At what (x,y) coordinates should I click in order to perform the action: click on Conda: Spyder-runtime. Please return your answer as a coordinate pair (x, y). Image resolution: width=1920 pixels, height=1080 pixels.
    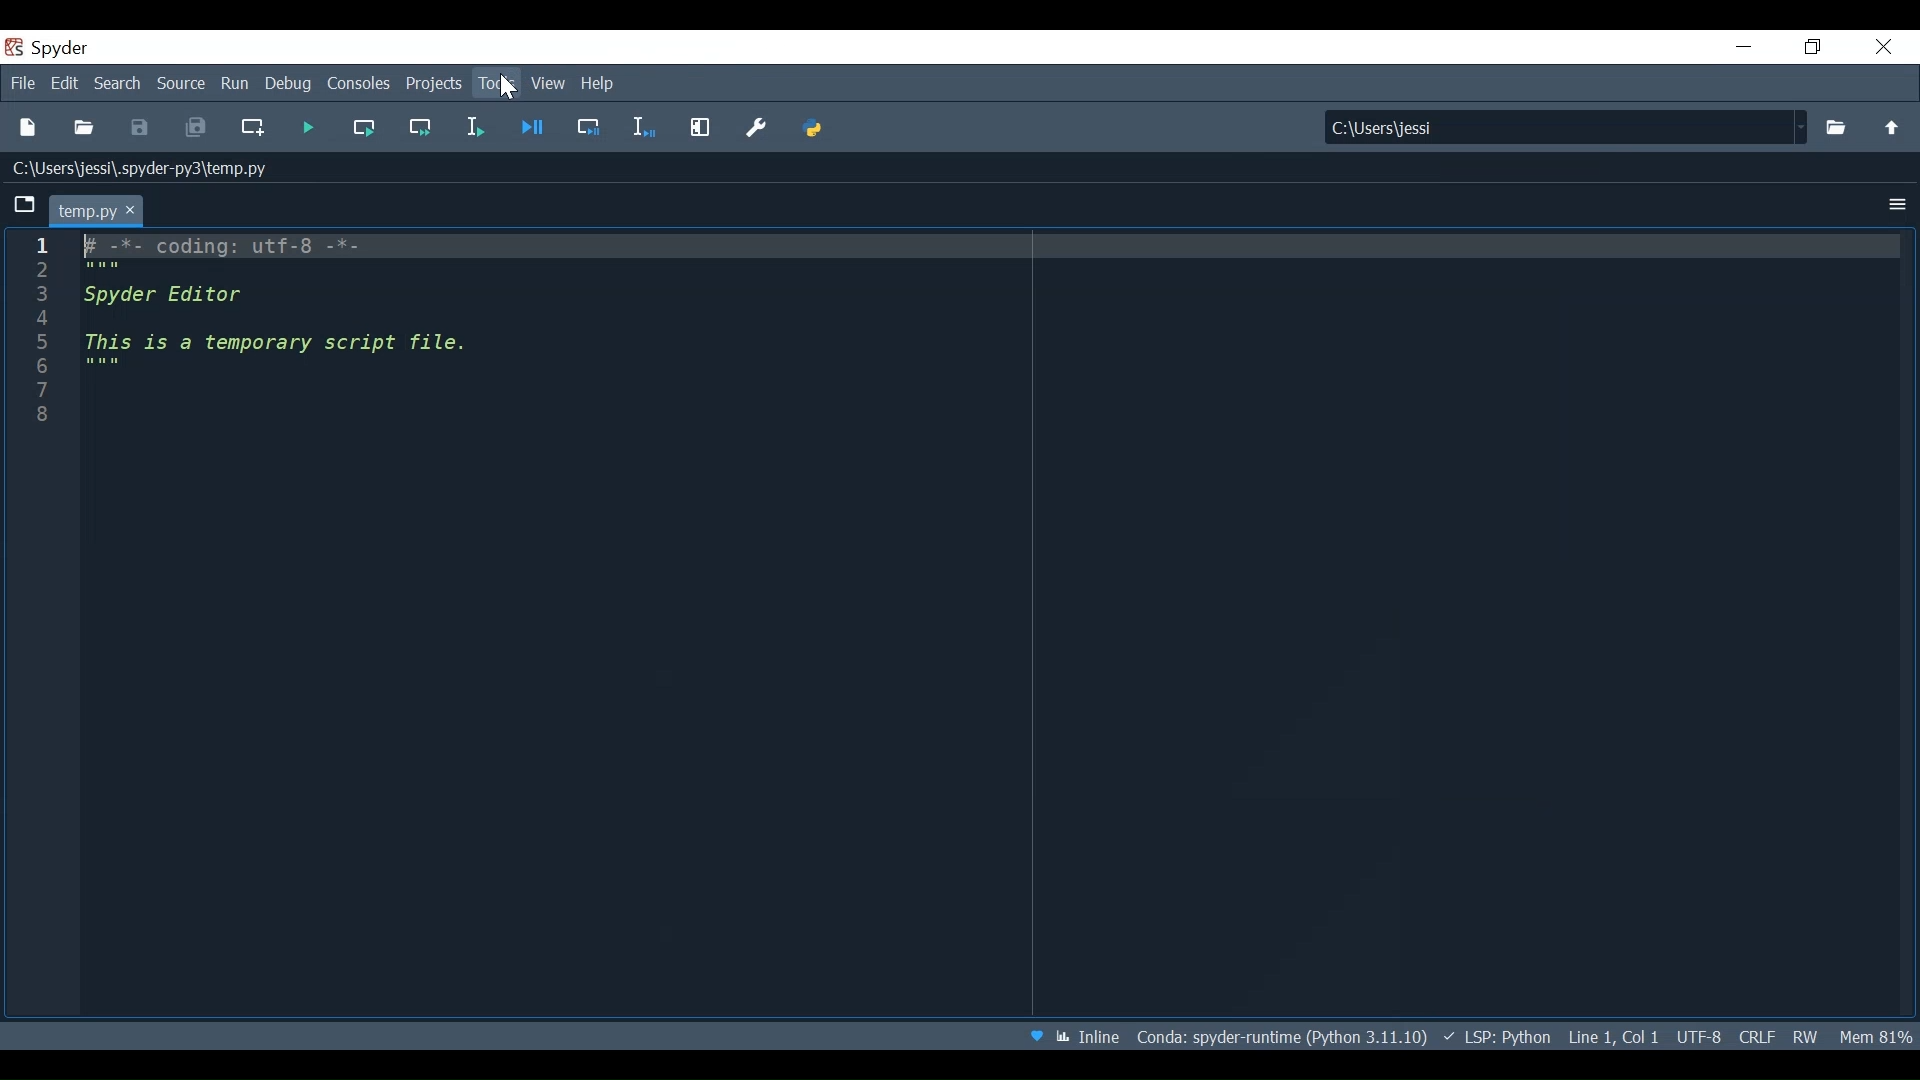
    Looking at the image, I should click on (1280, 1037).